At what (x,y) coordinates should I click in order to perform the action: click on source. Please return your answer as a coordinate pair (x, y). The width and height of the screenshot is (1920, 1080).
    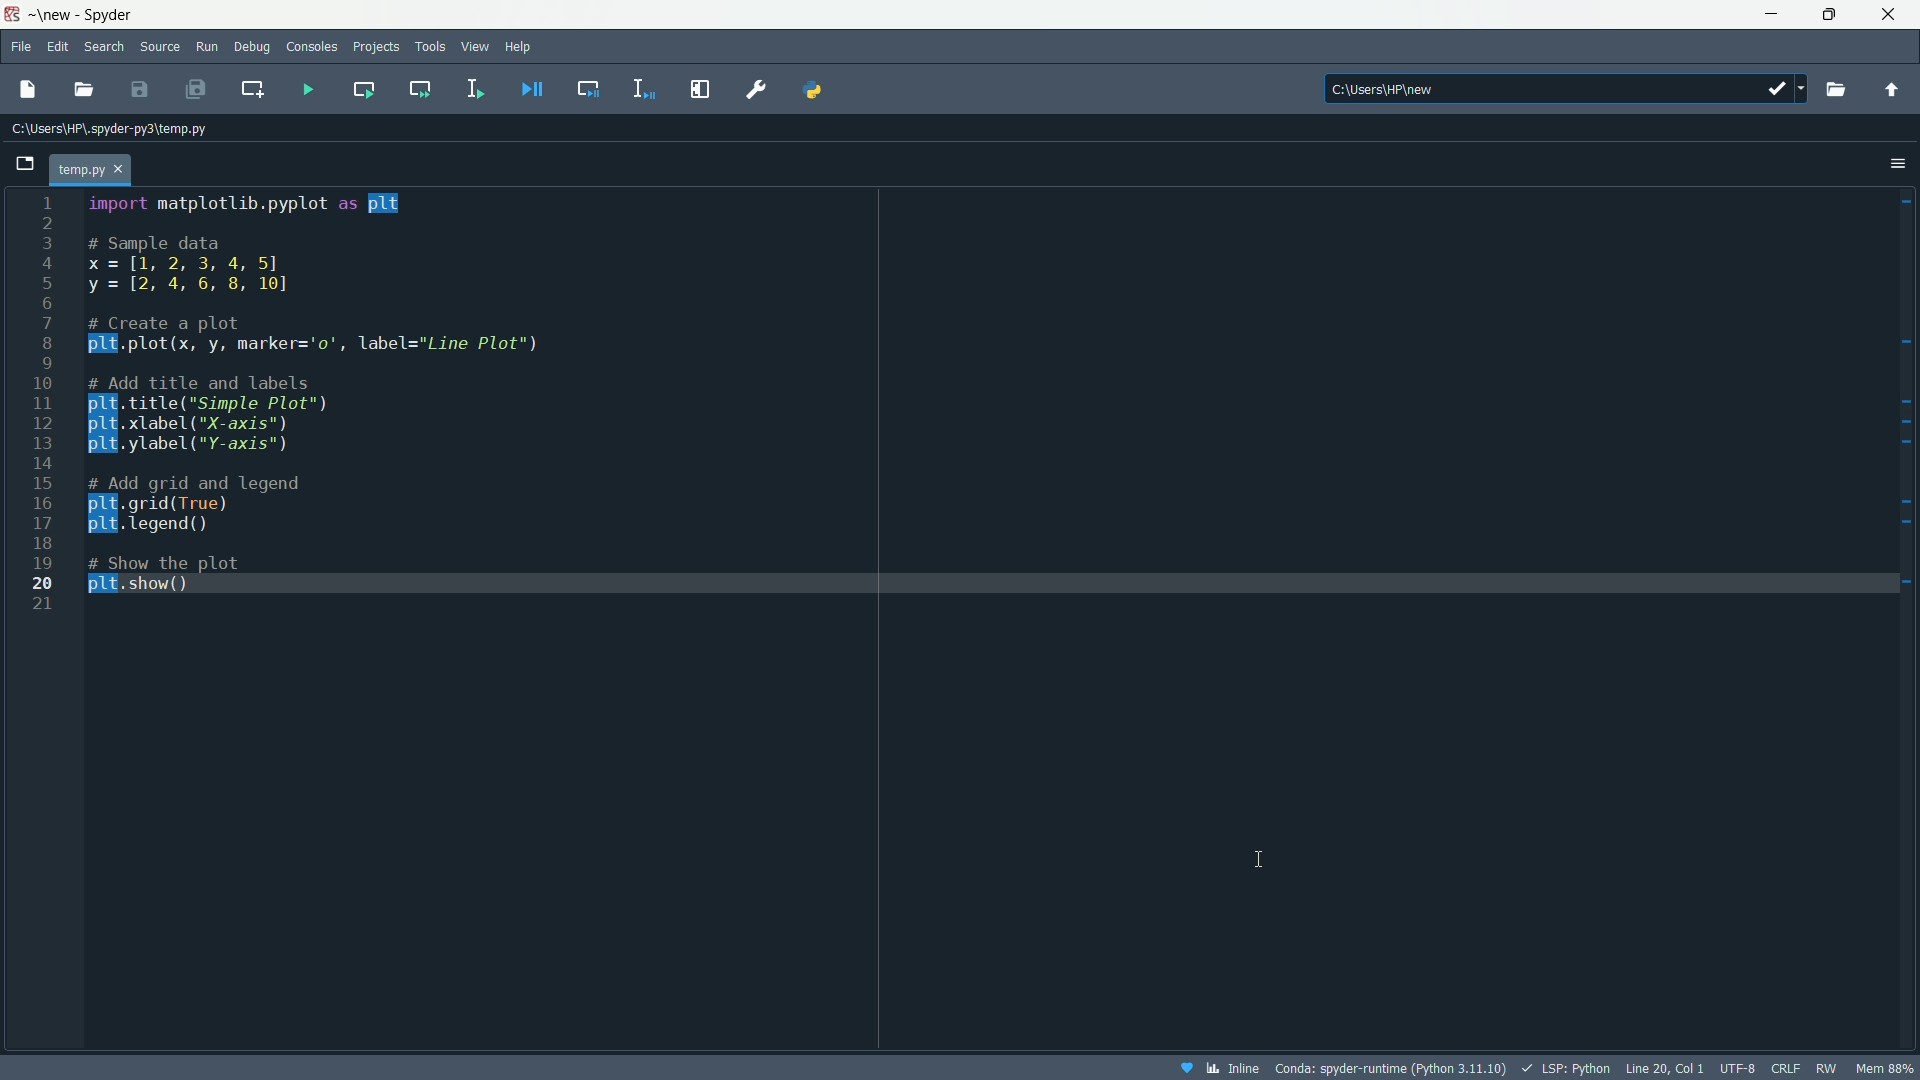
    Looking at the image, I should click on (161, 47).